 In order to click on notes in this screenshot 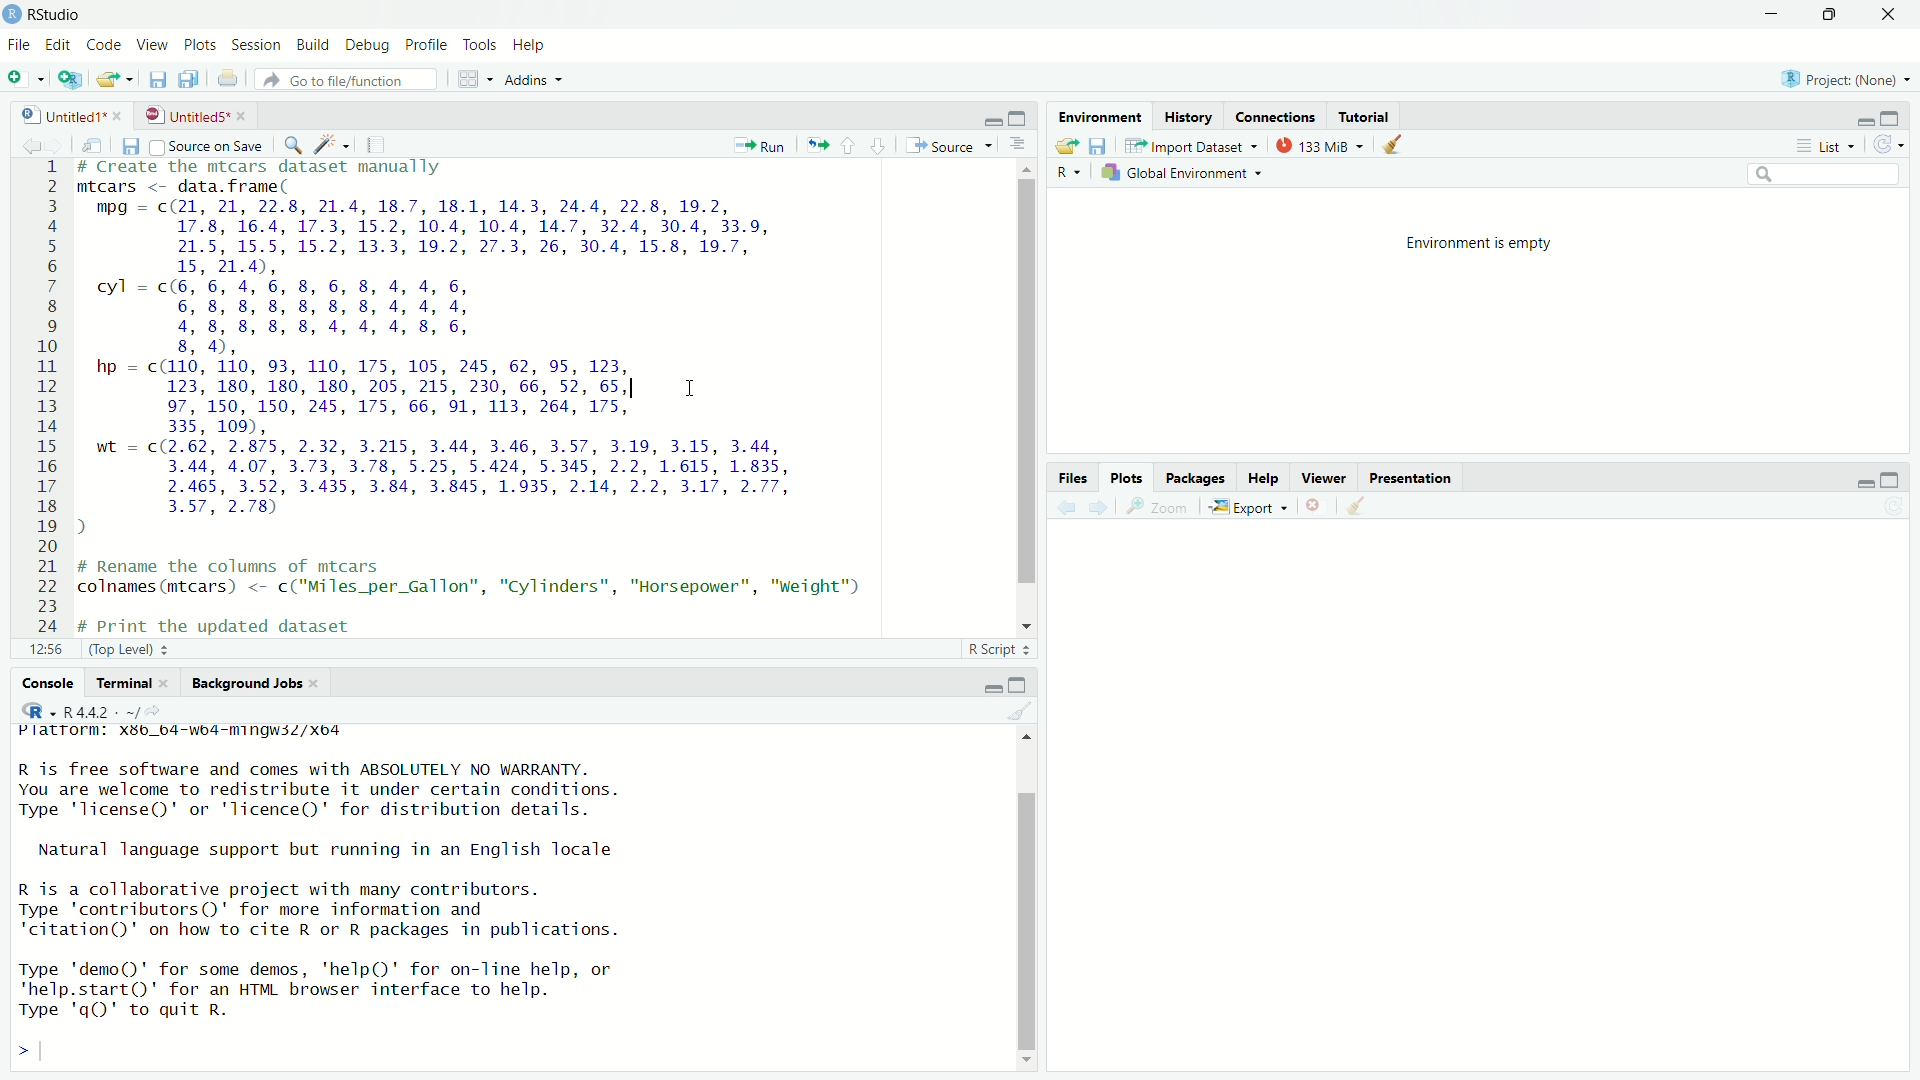, I will do `click(377, 141)`.